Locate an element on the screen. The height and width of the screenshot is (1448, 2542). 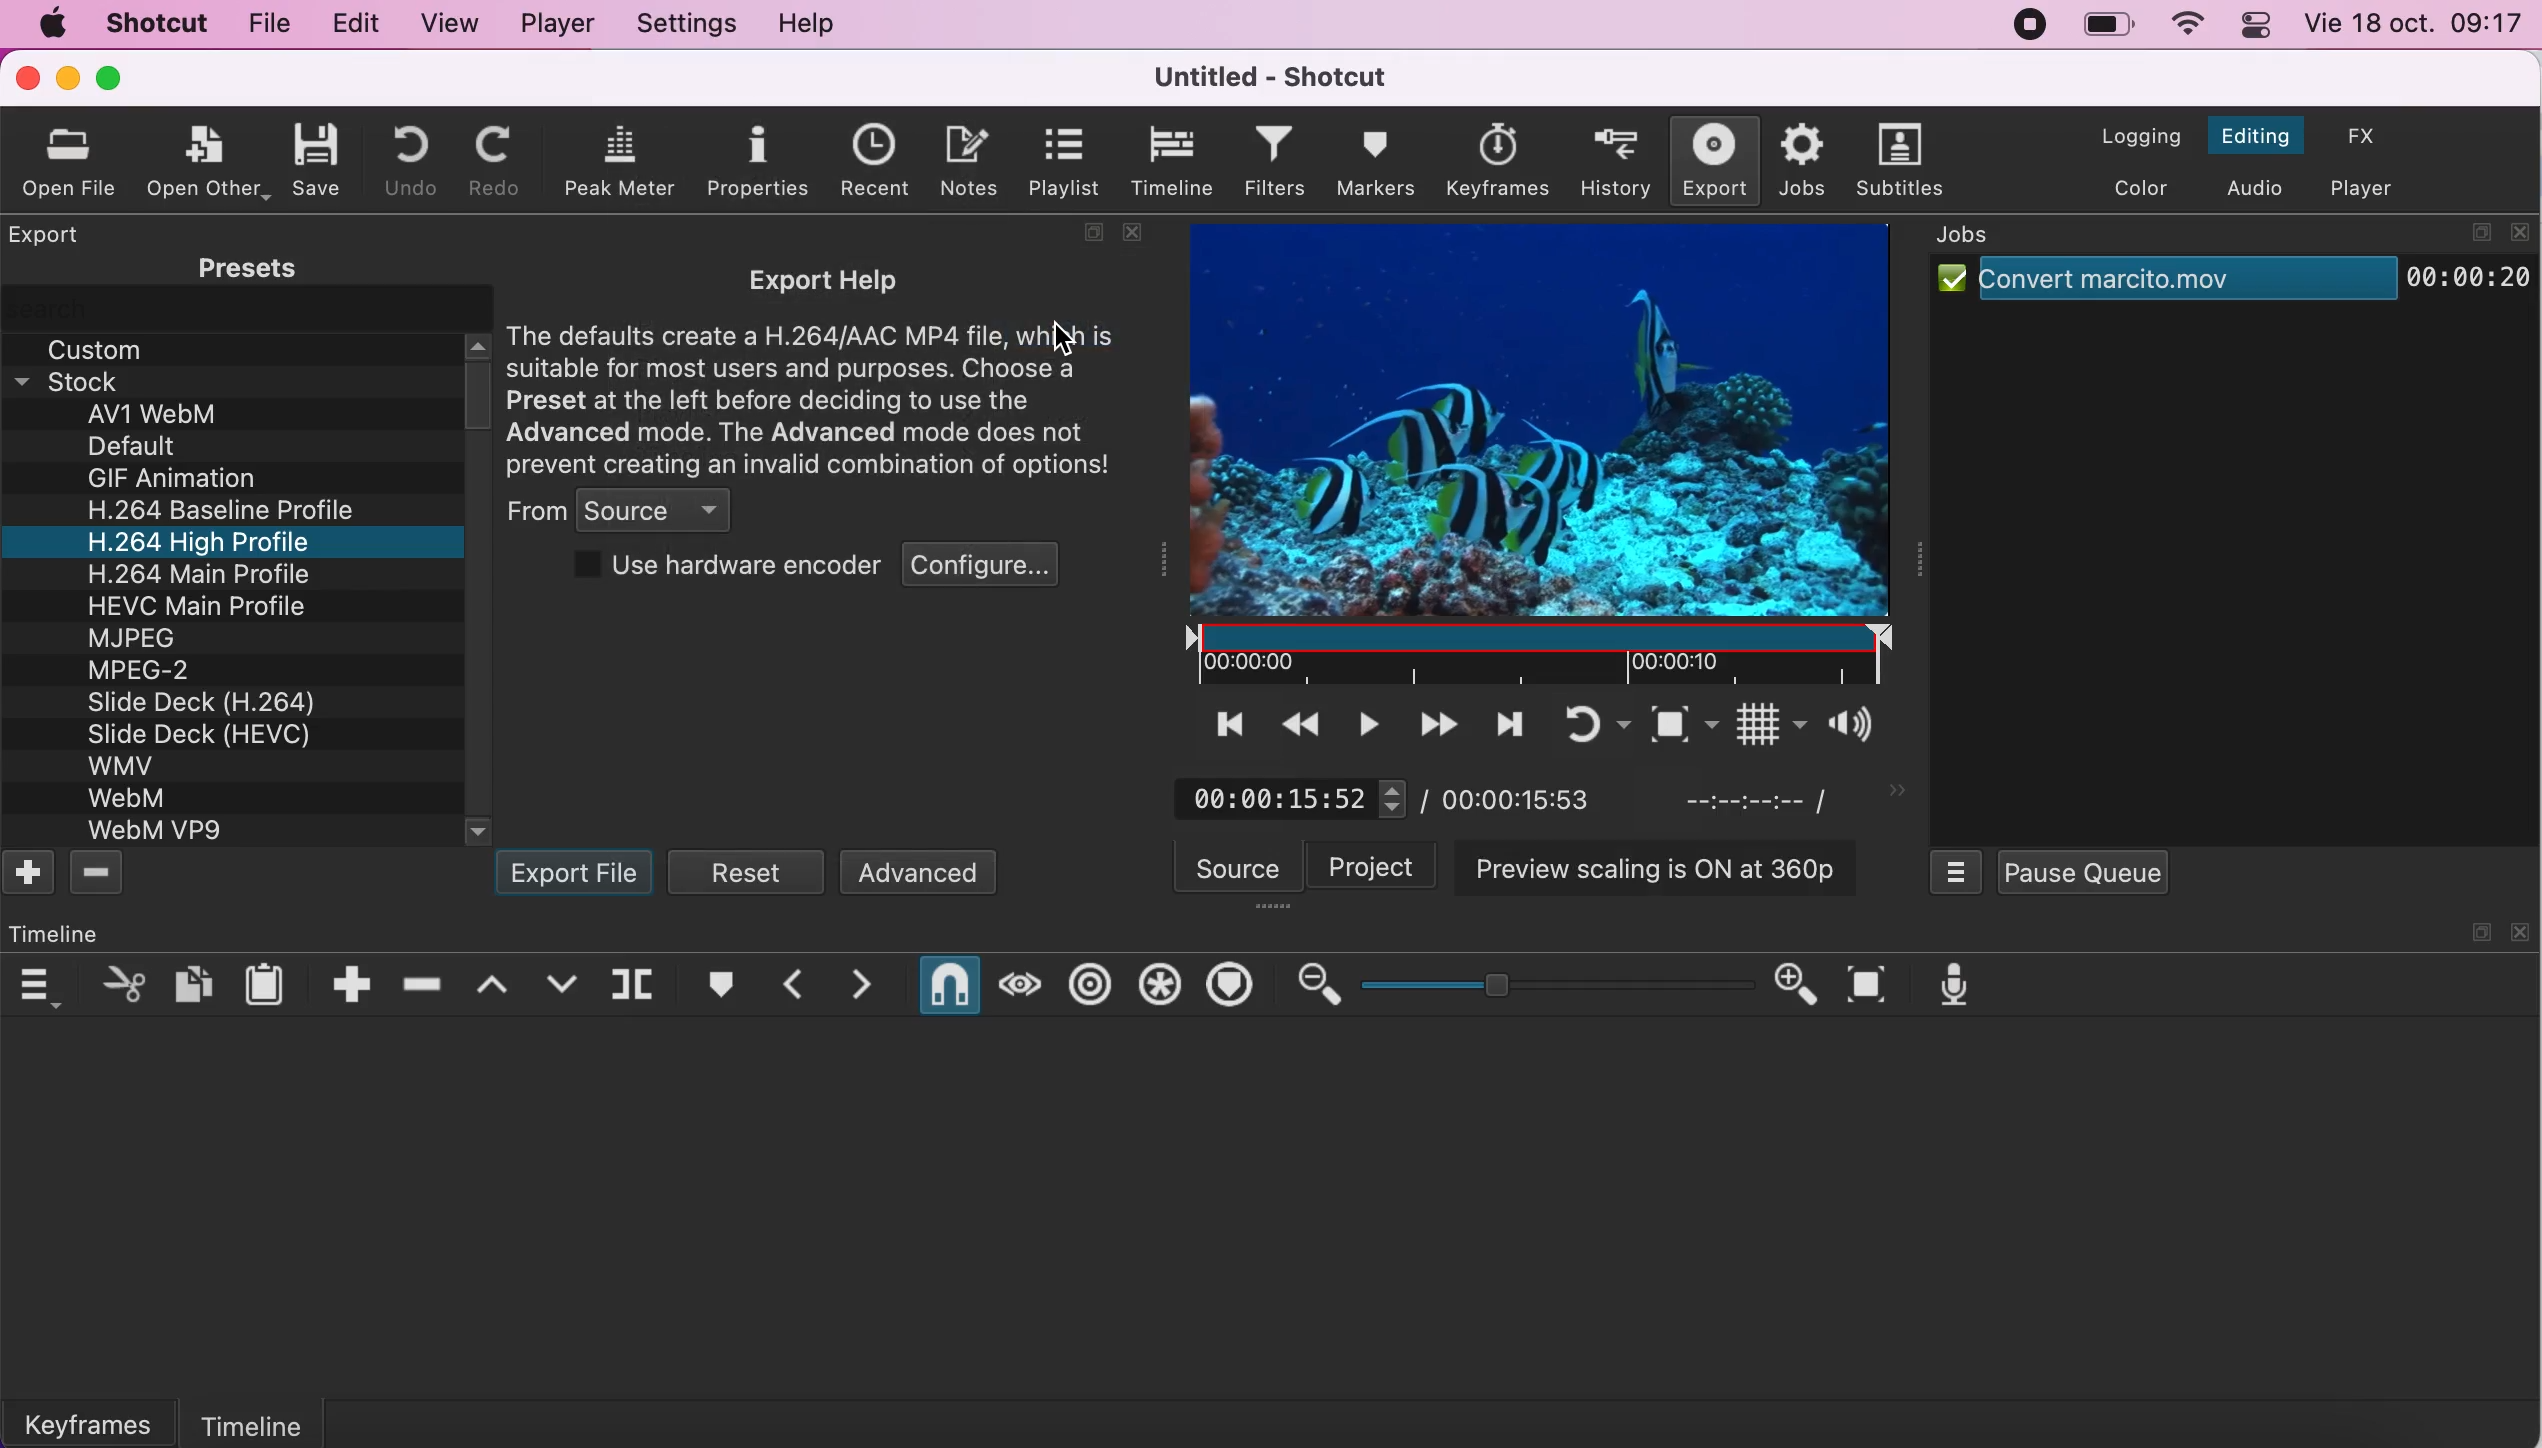
lift is located at coordinates (494, 985).